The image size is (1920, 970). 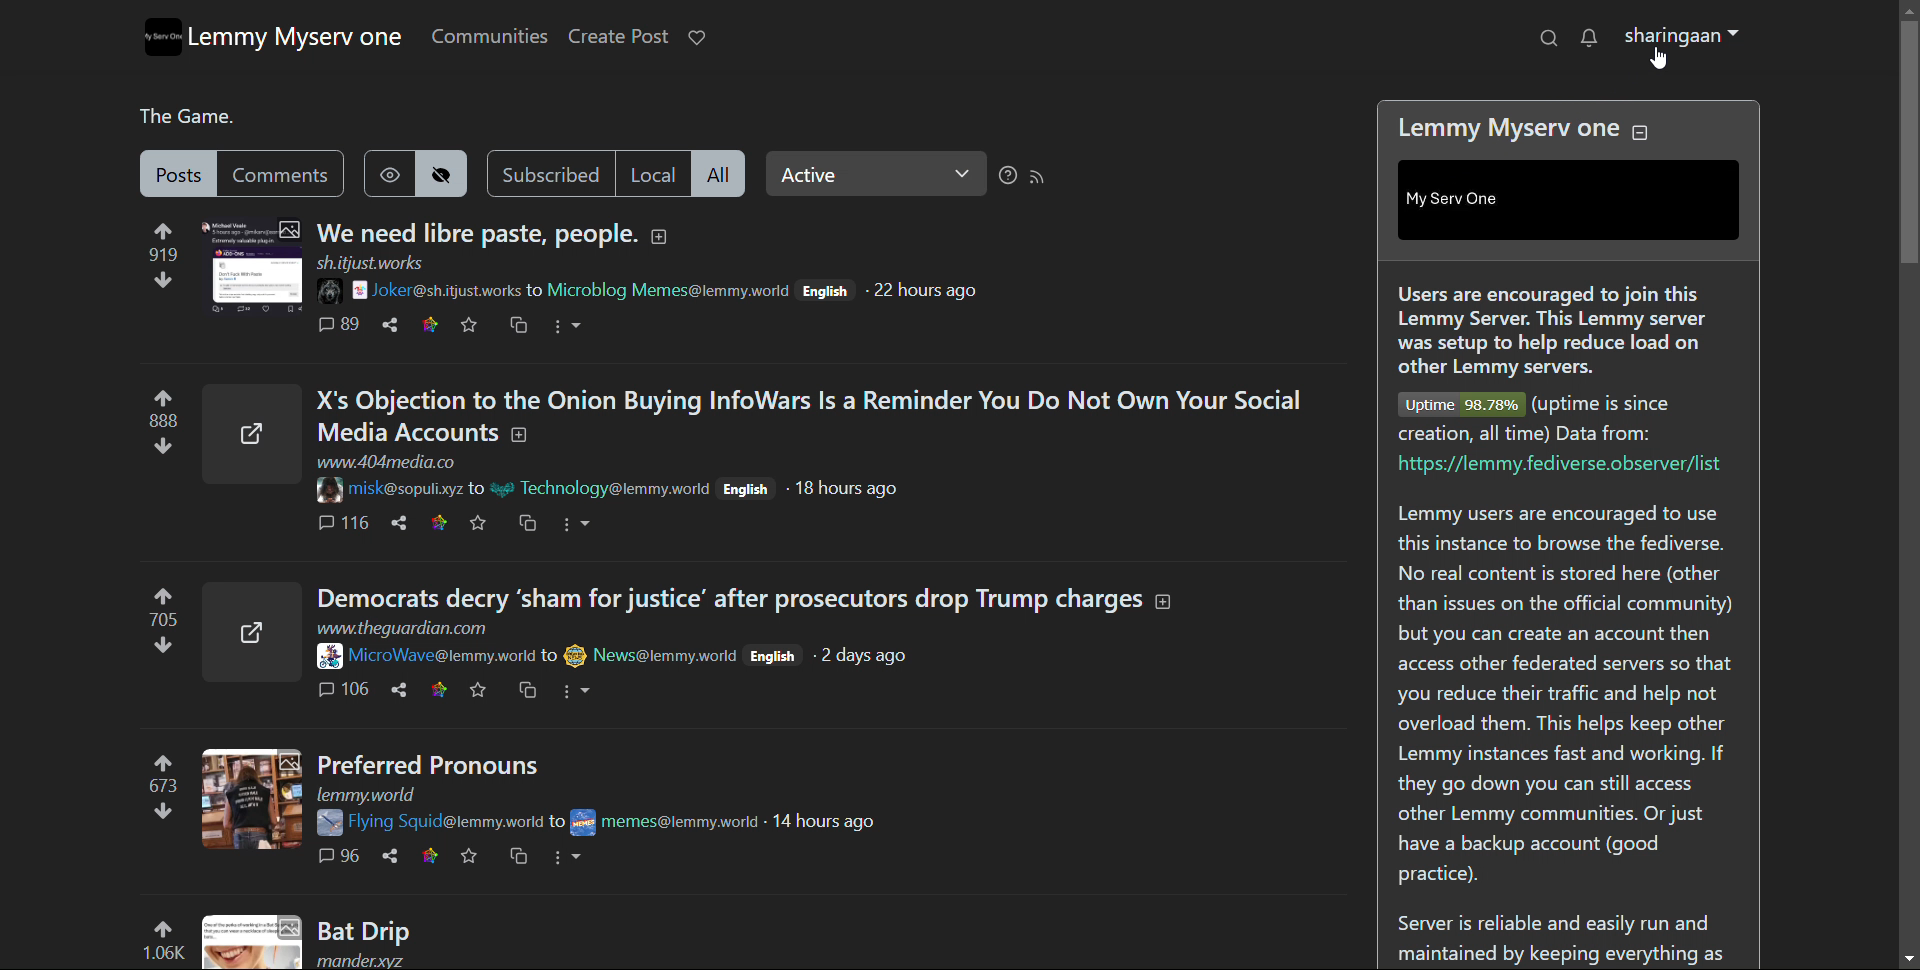 I want to click on notifications, so click(x=1588, y=37).